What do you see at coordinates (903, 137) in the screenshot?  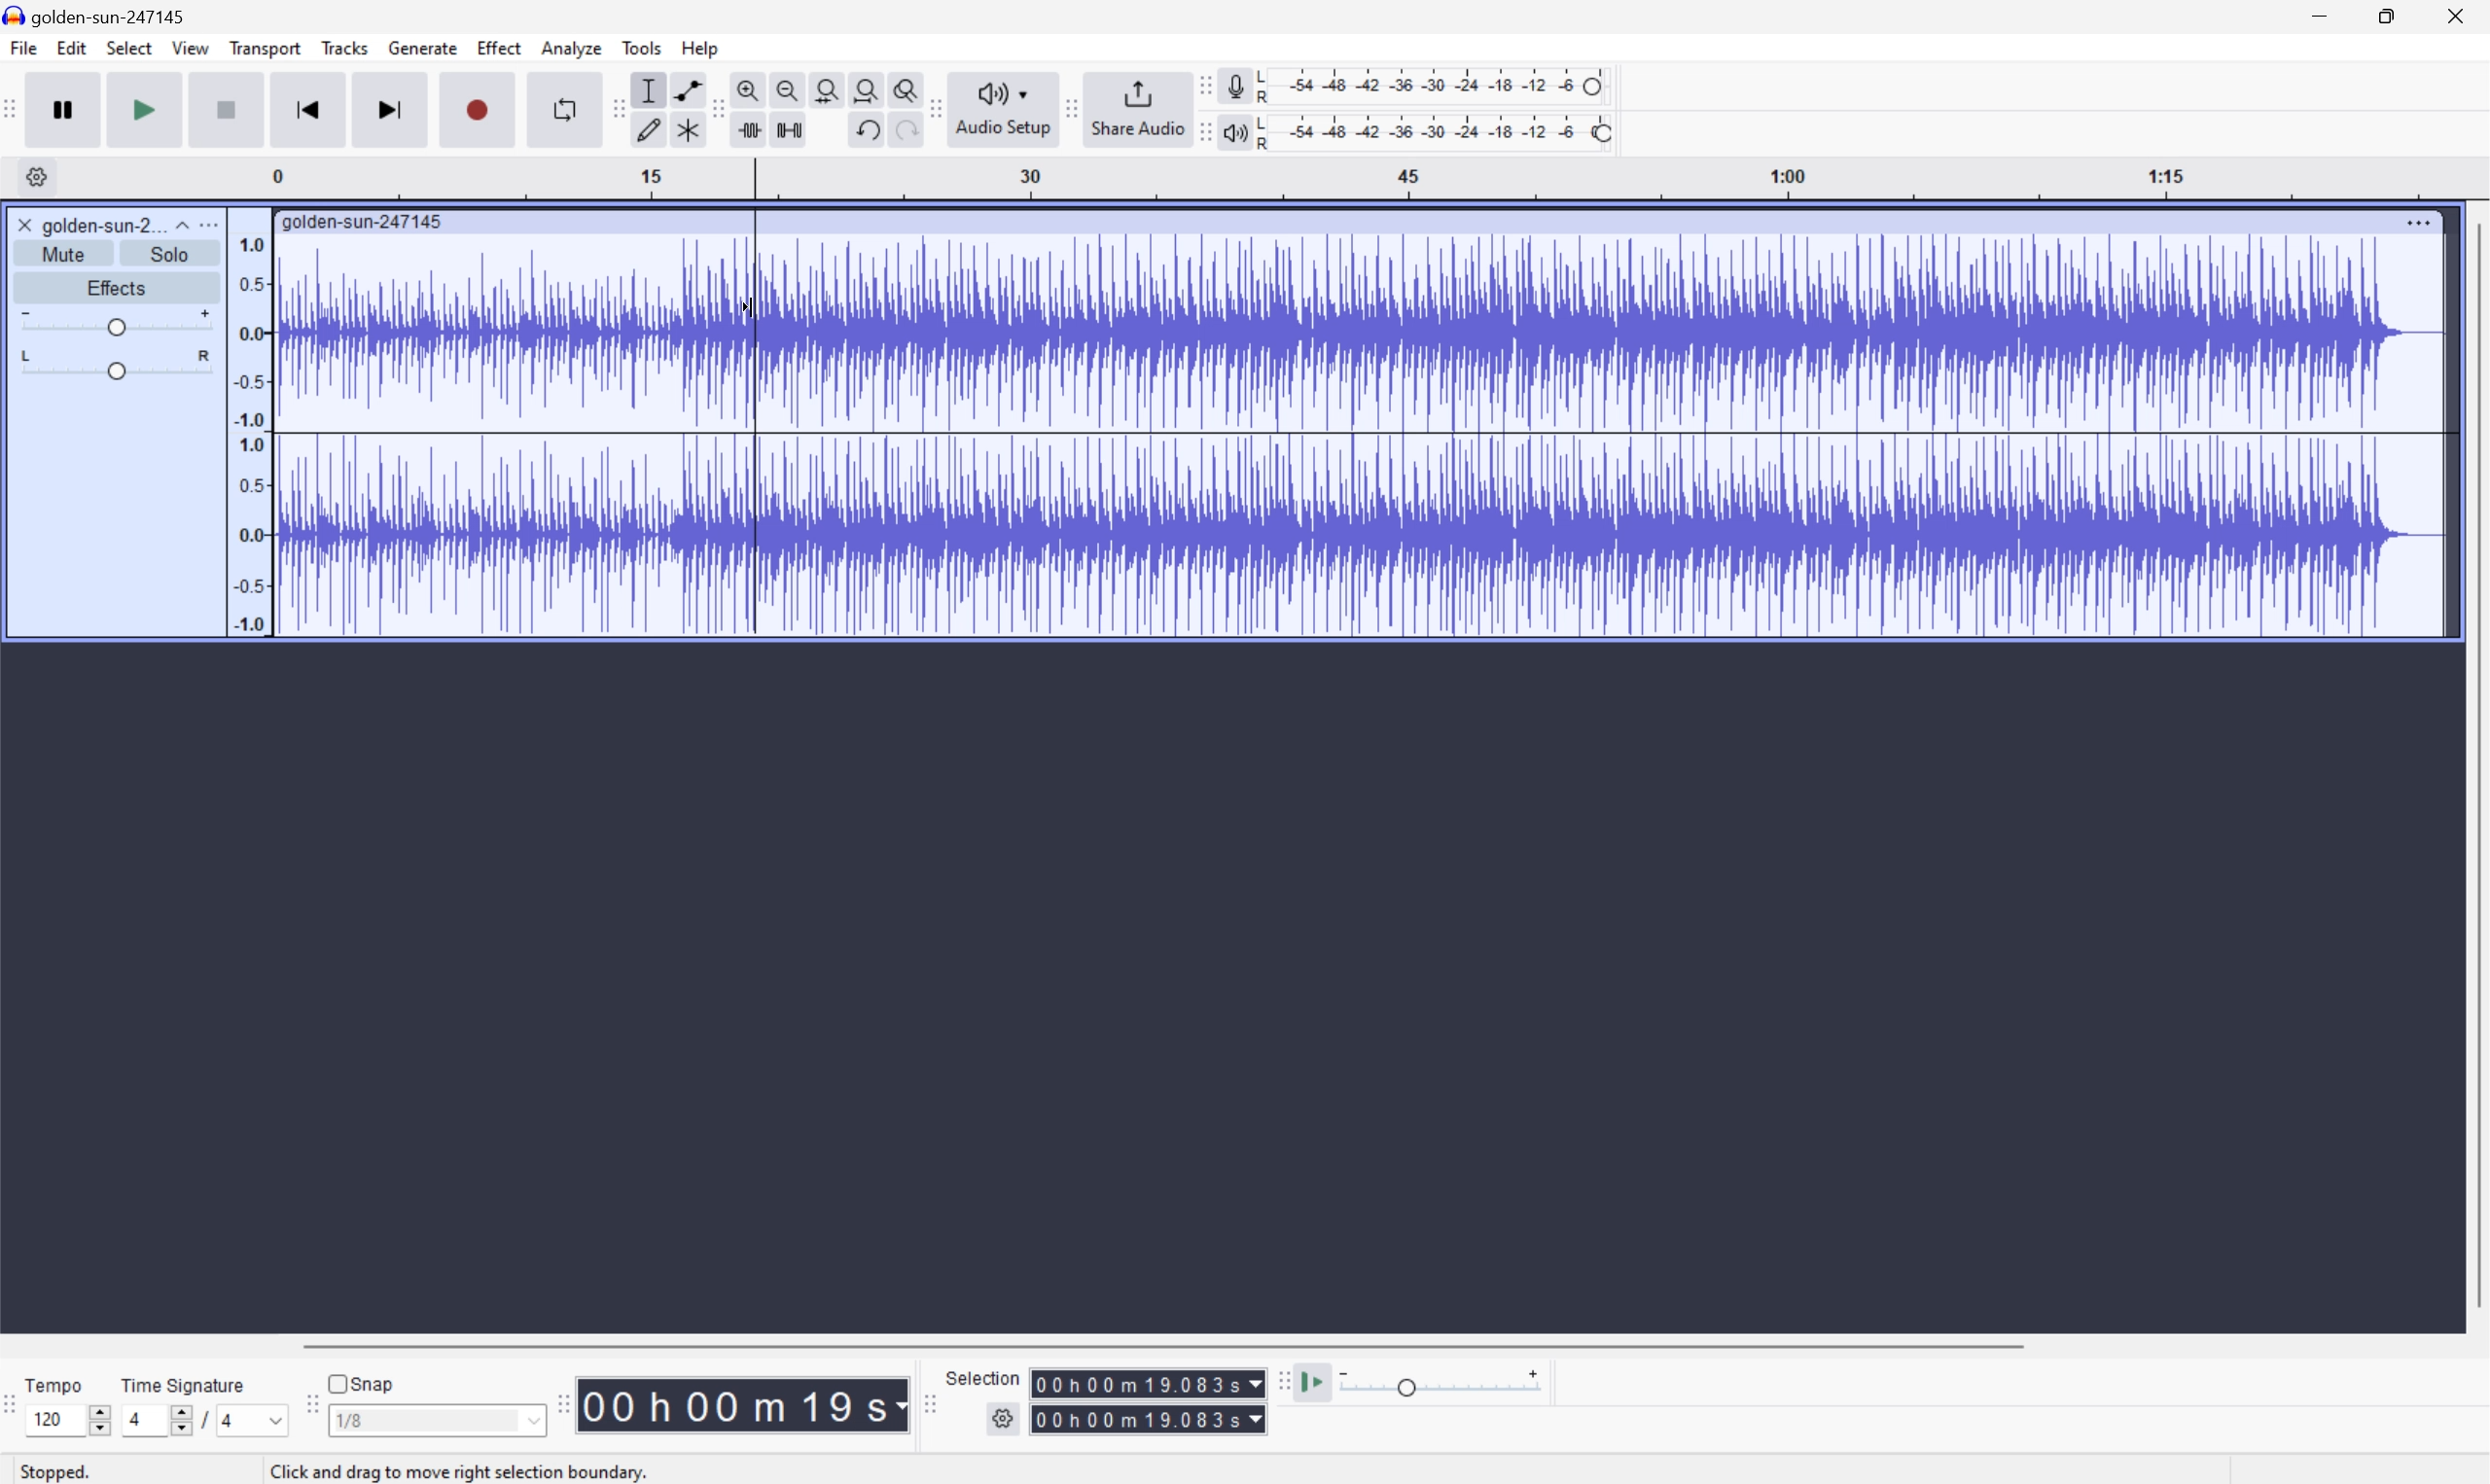 I see `Redo` at bounding box center [903, 137].